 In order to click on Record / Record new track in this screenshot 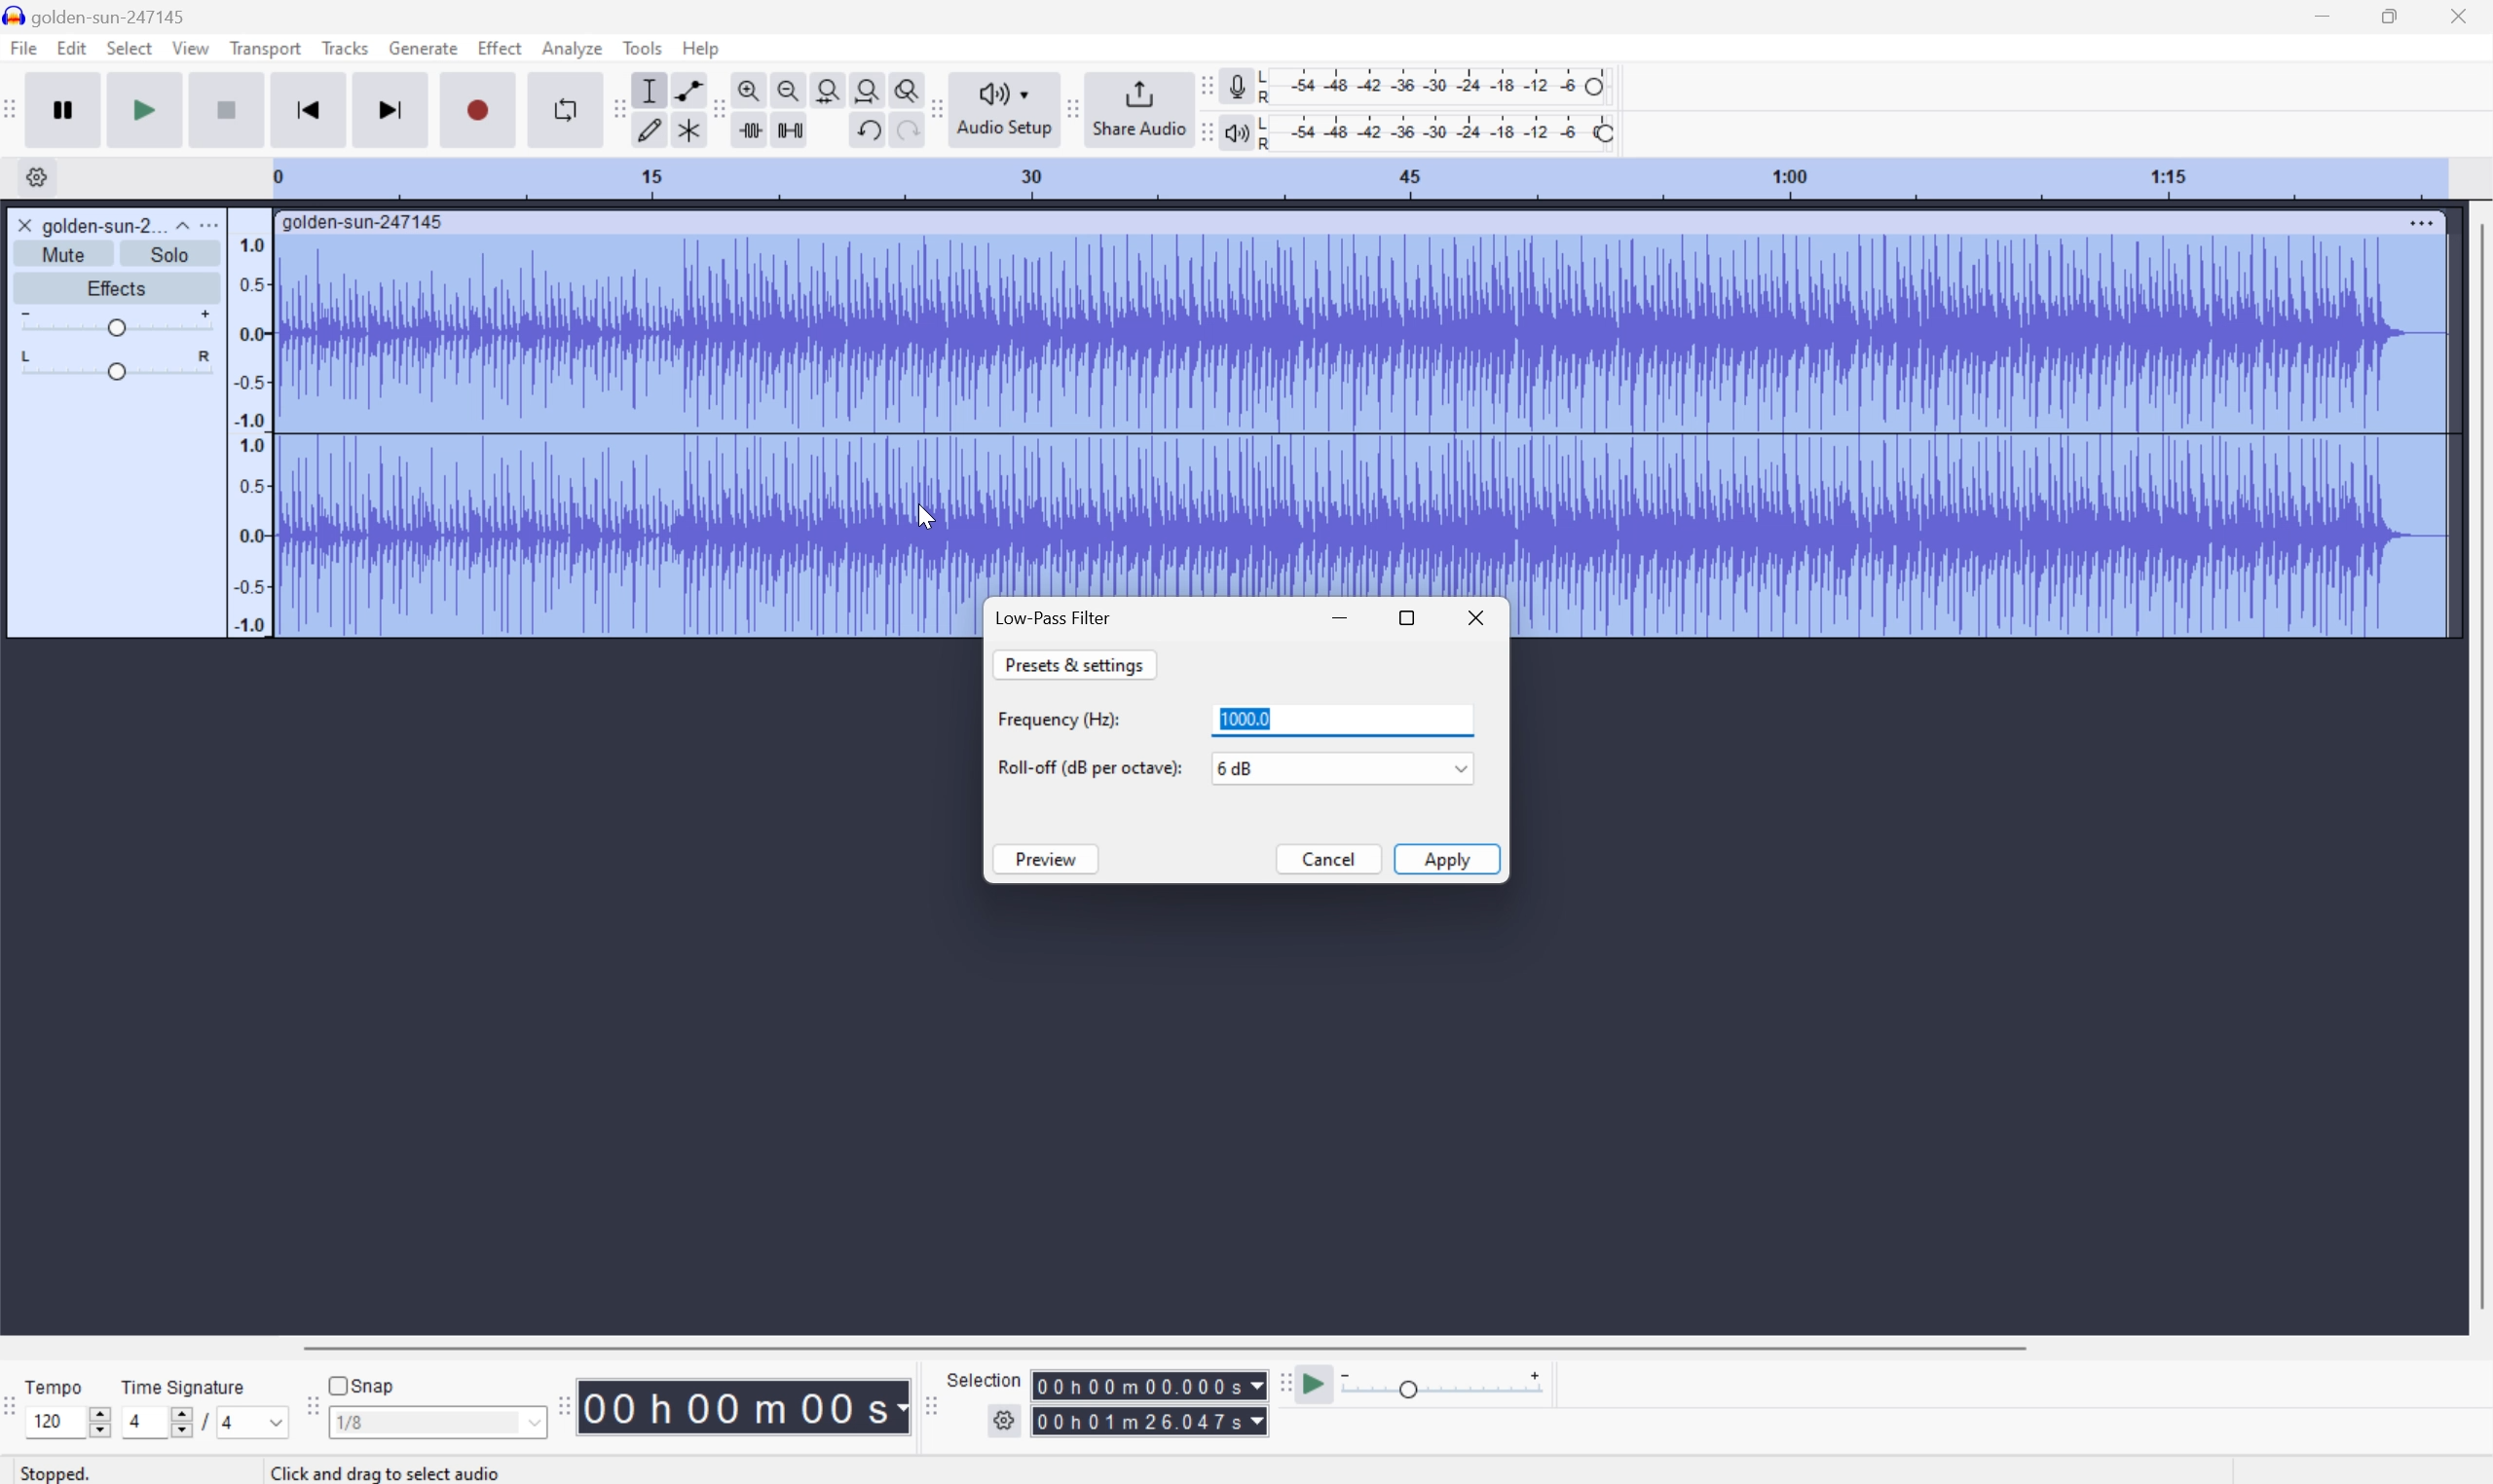, I will do `click(477, 108)`.